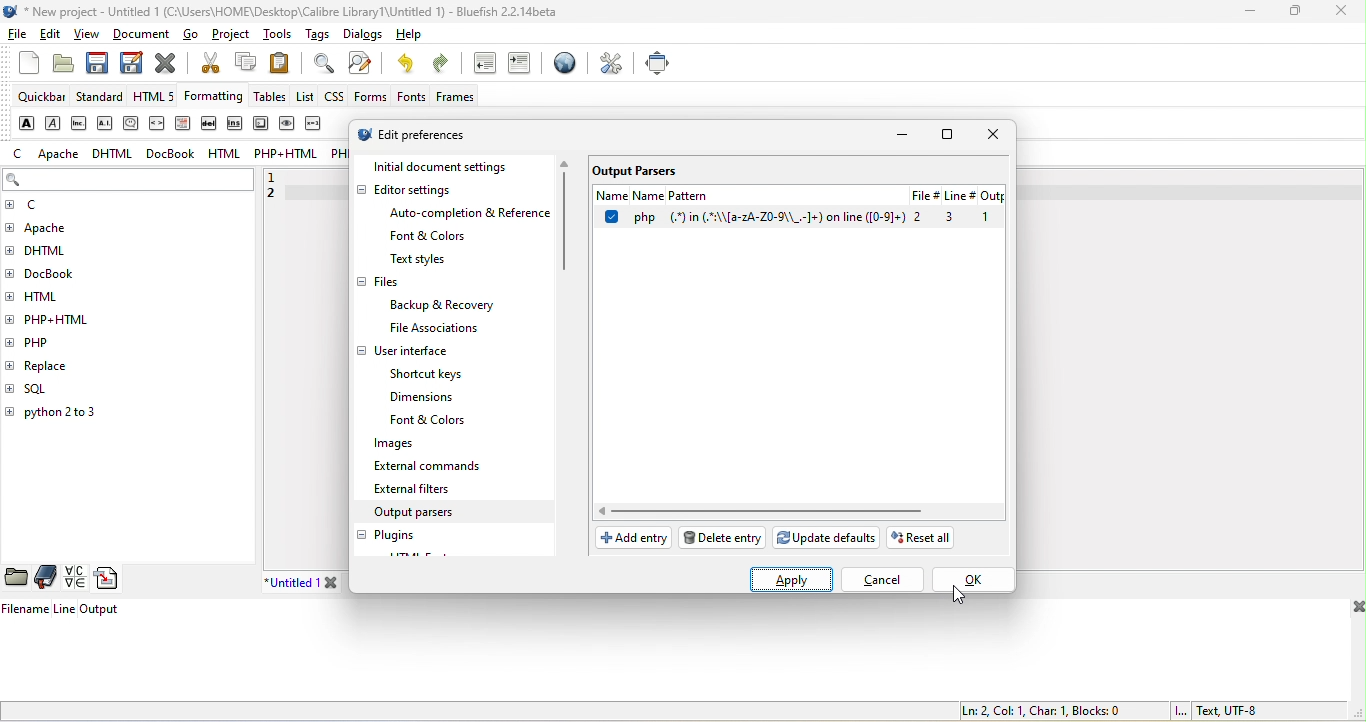 The height and width of the screenshot is (722, 1366). I want to click on save as, so click(129, 62).